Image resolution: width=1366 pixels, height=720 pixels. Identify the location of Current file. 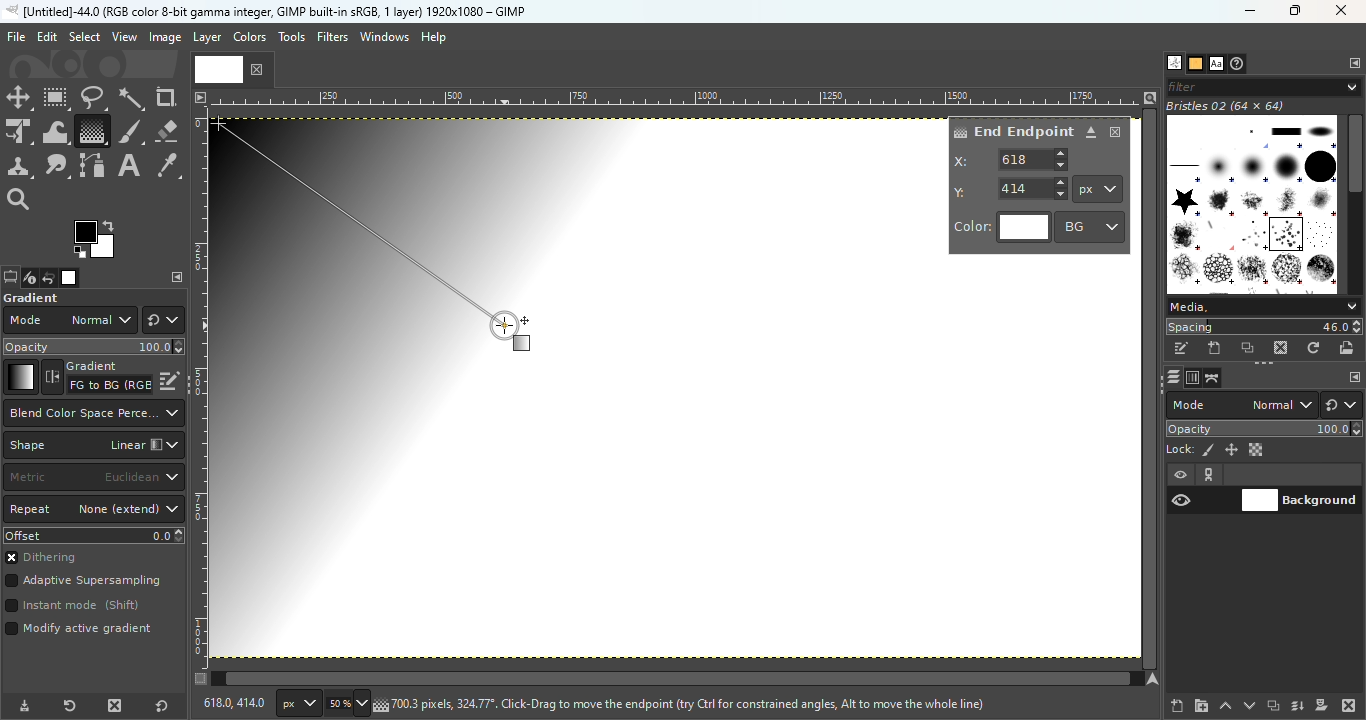
(233, 68).